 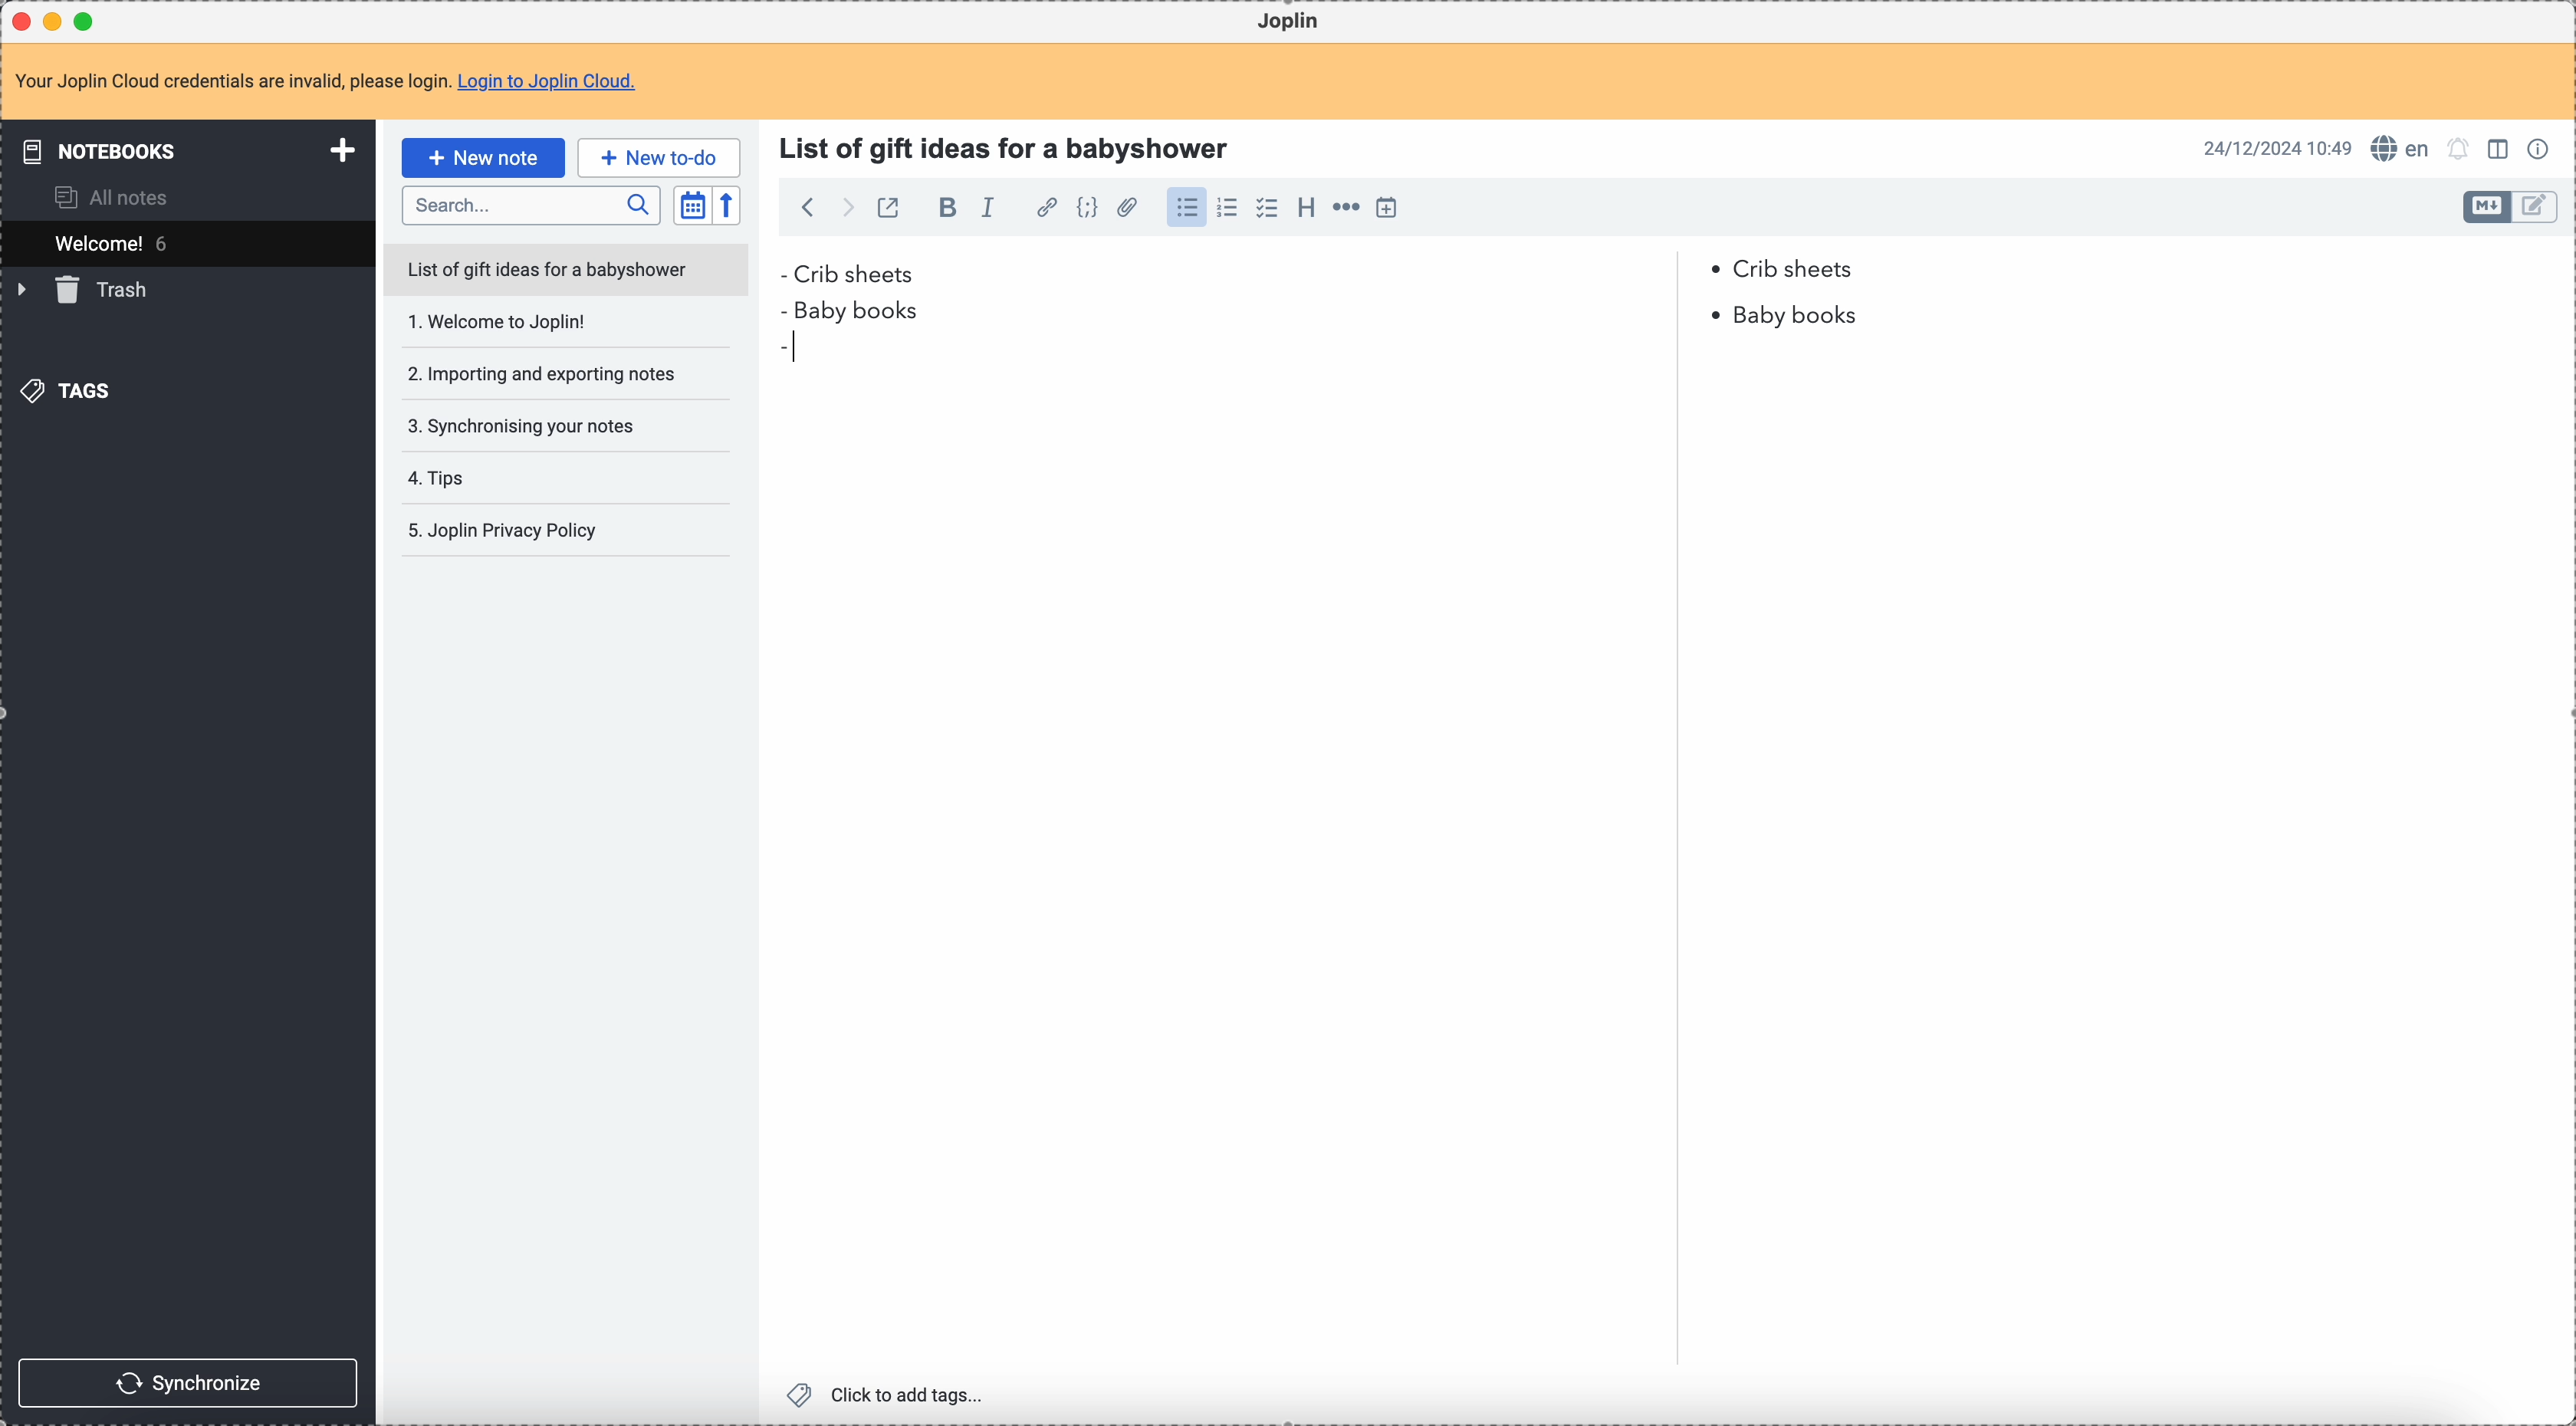 I want to click on tips, so click(x=498, y=478).